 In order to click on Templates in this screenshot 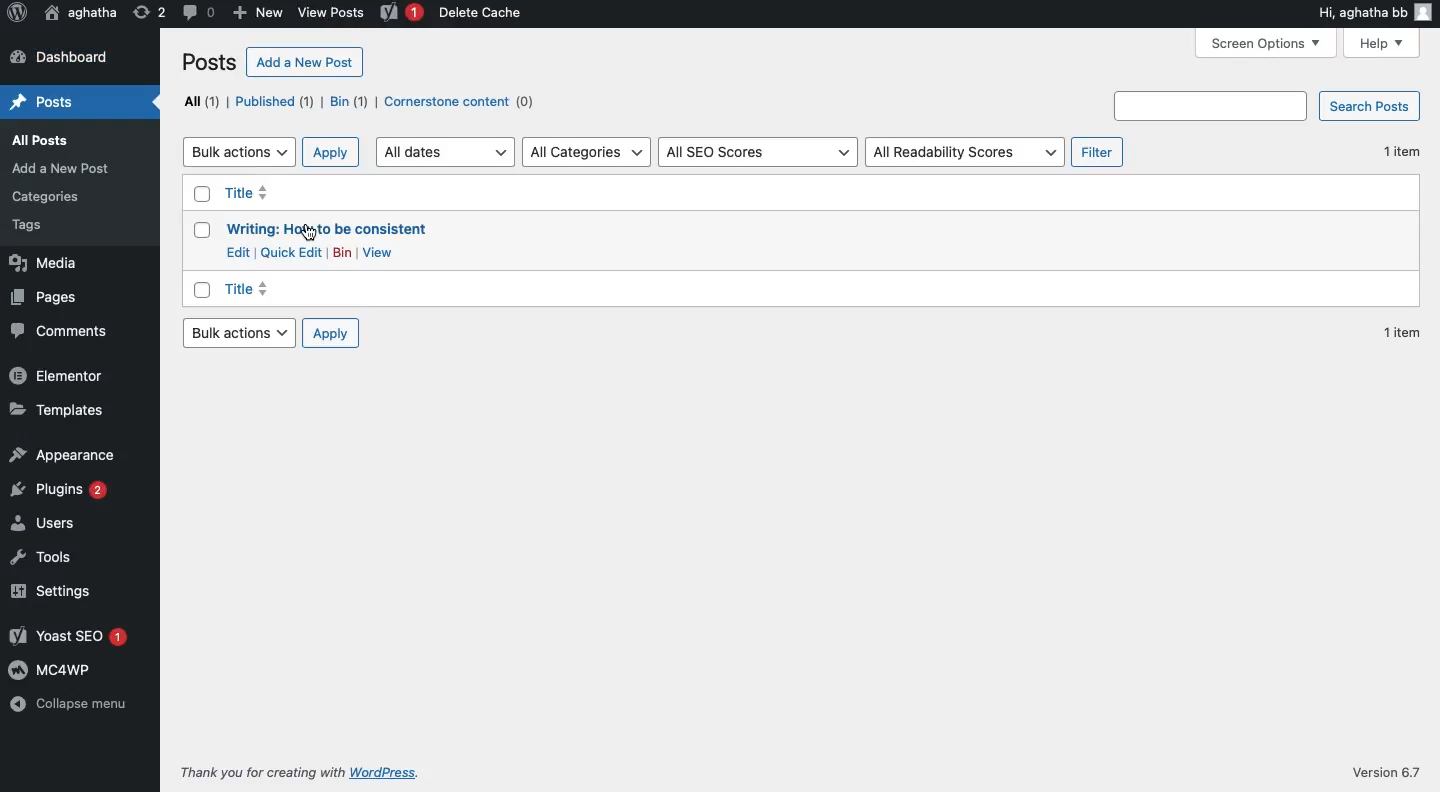, I will do `click(55, 409)`.